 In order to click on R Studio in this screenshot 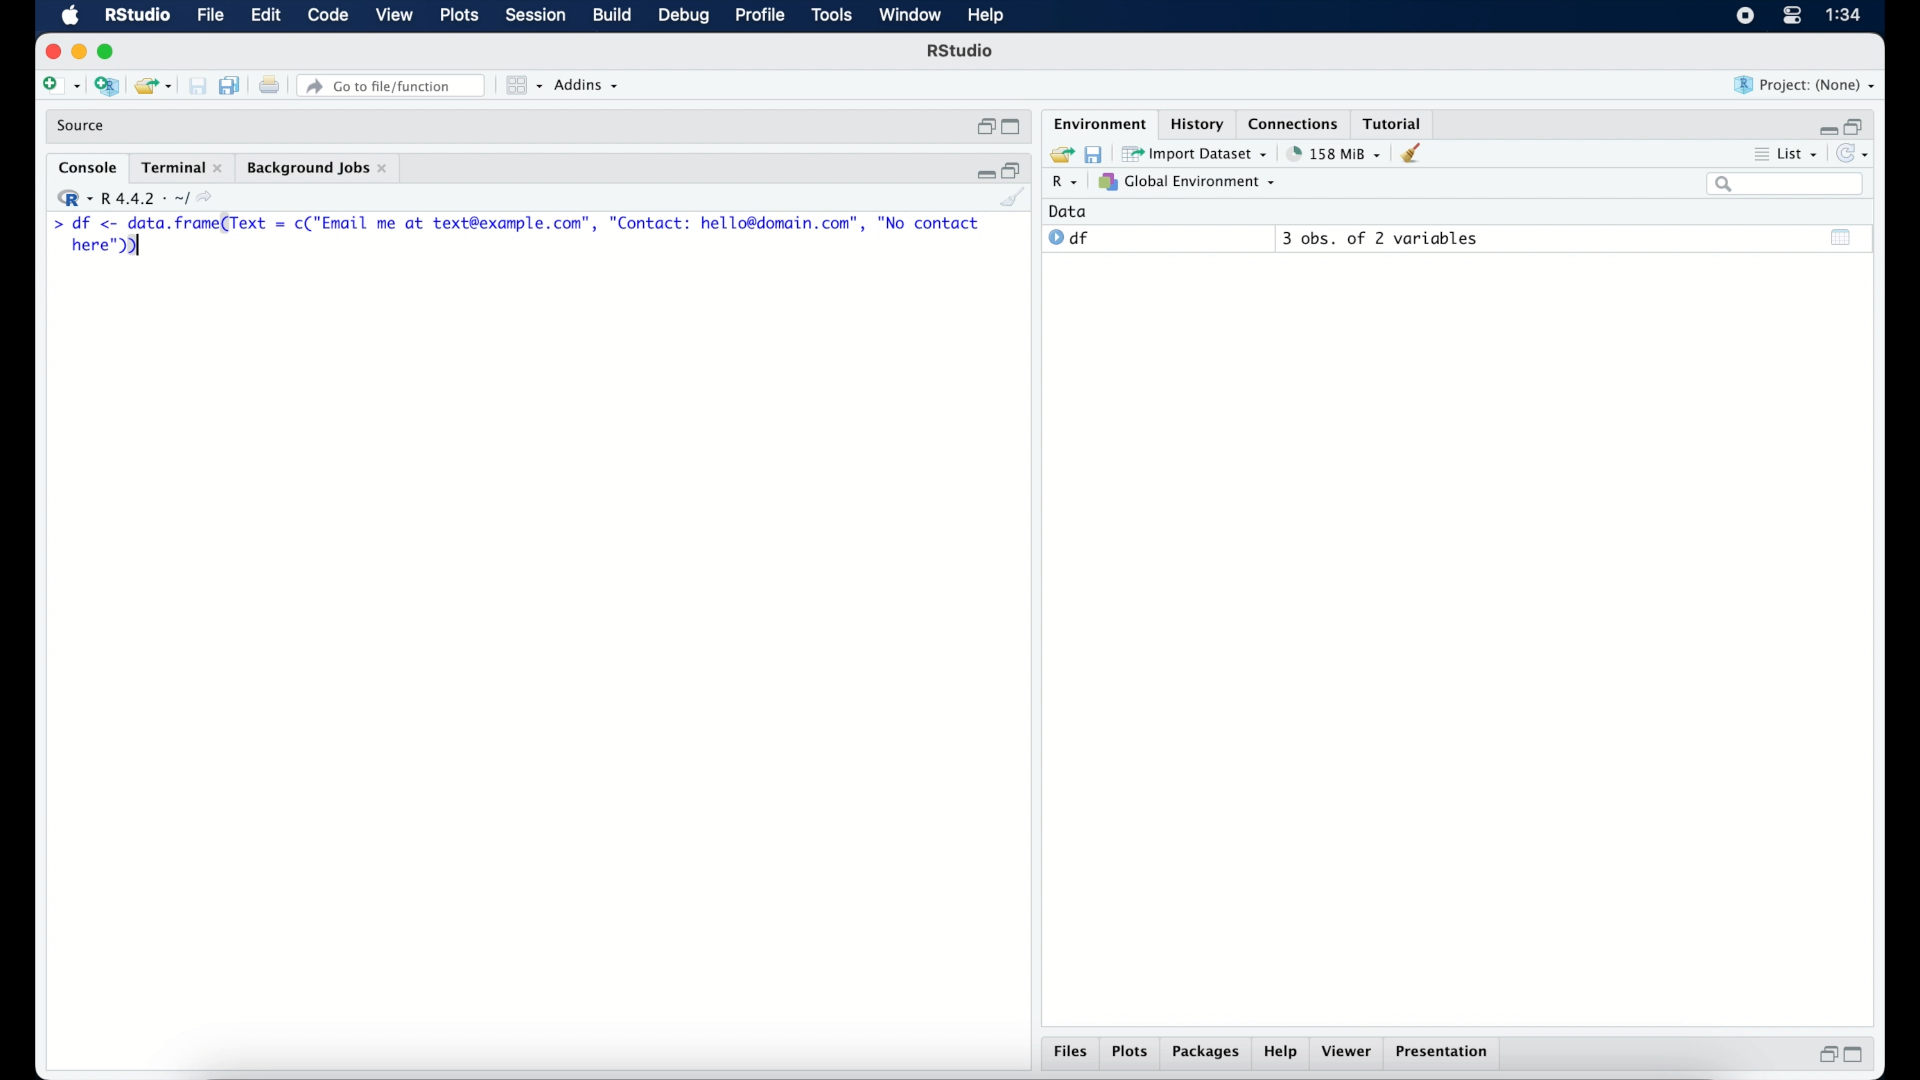, I will do `click(962, 53)`.